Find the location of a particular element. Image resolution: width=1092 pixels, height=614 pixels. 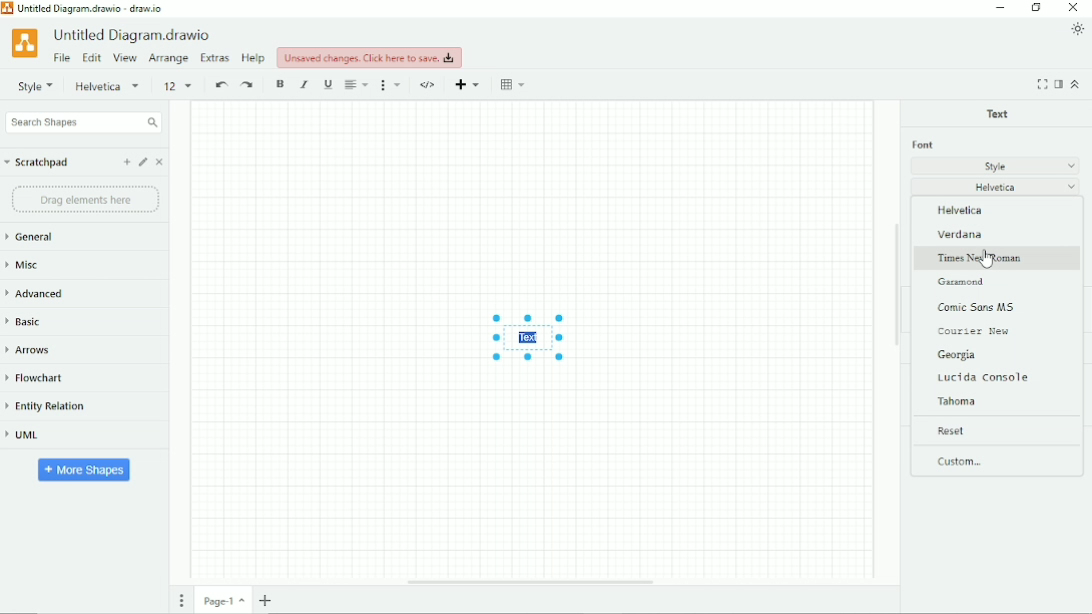

Edit is located at coordinates (92, 58).